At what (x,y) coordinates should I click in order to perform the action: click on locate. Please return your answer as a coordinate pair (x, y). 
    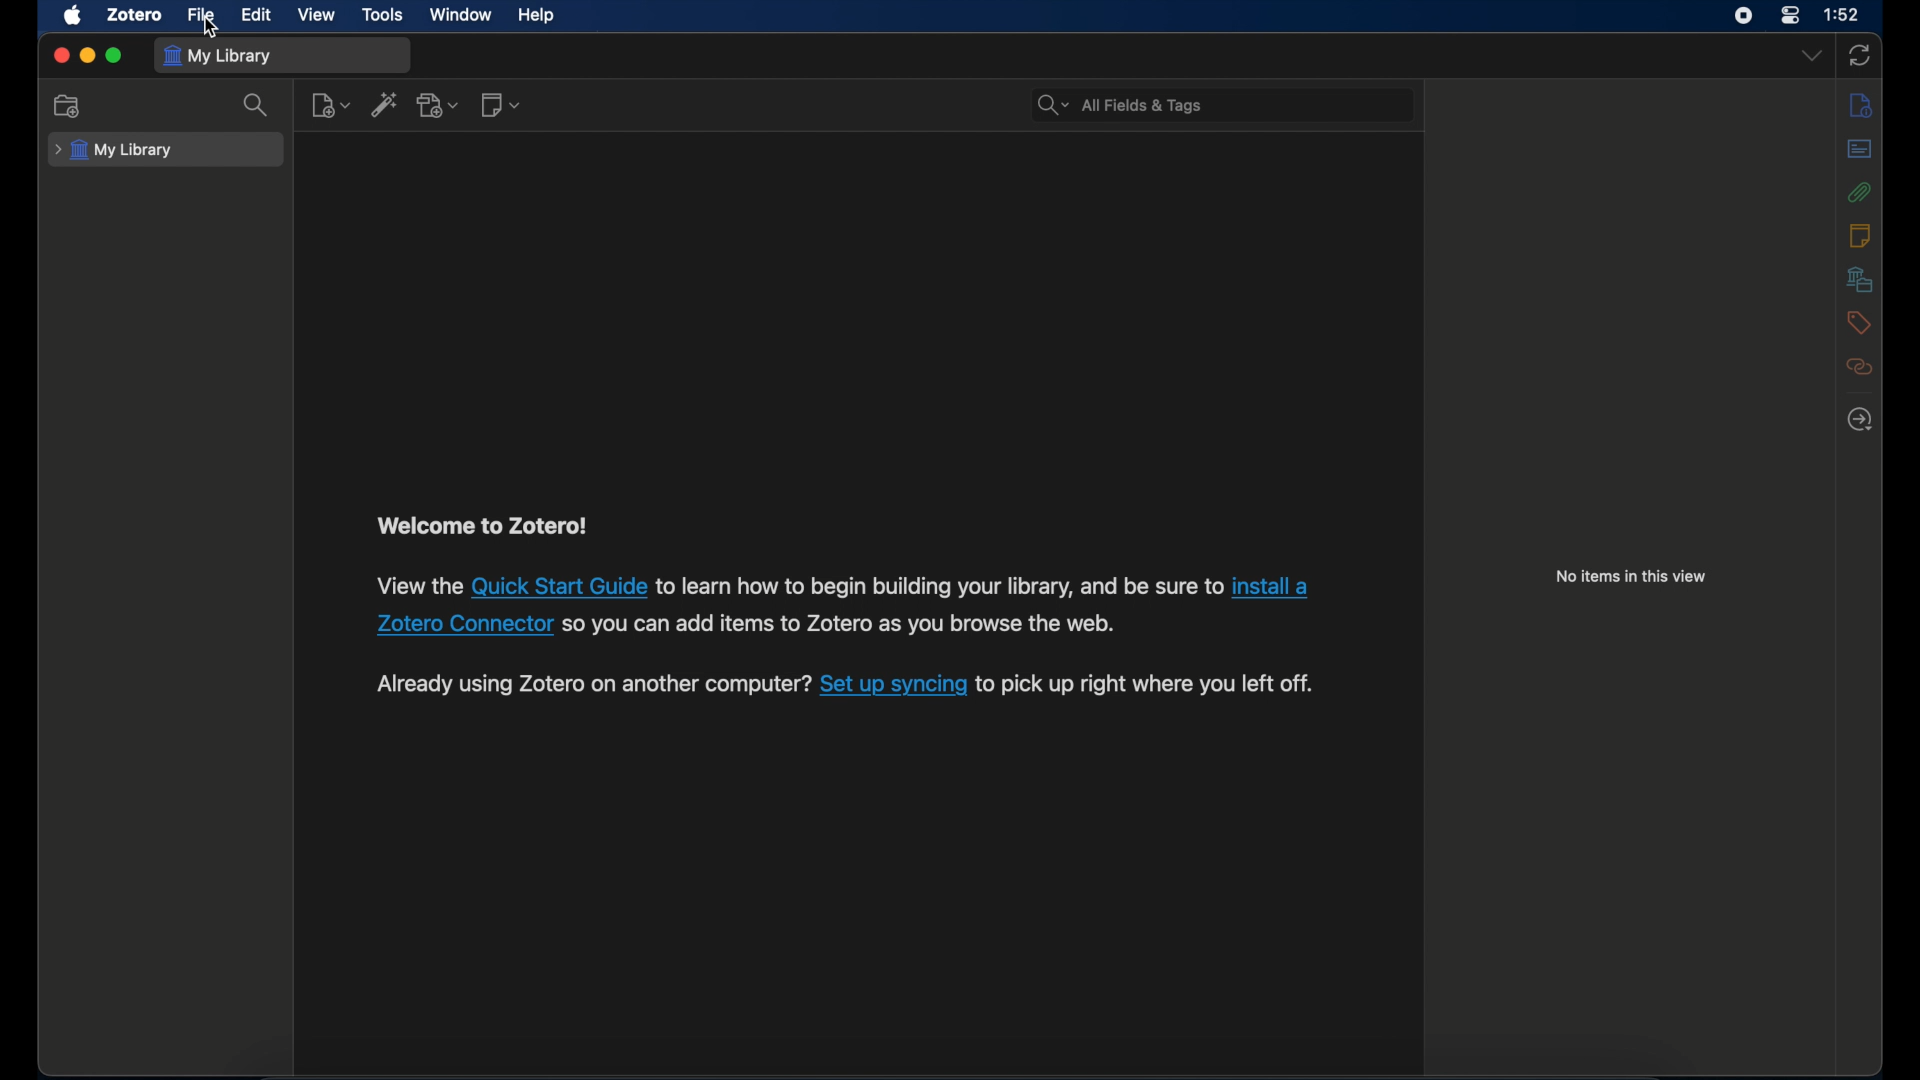
    Looking at the image, I should click on (1861, 421).